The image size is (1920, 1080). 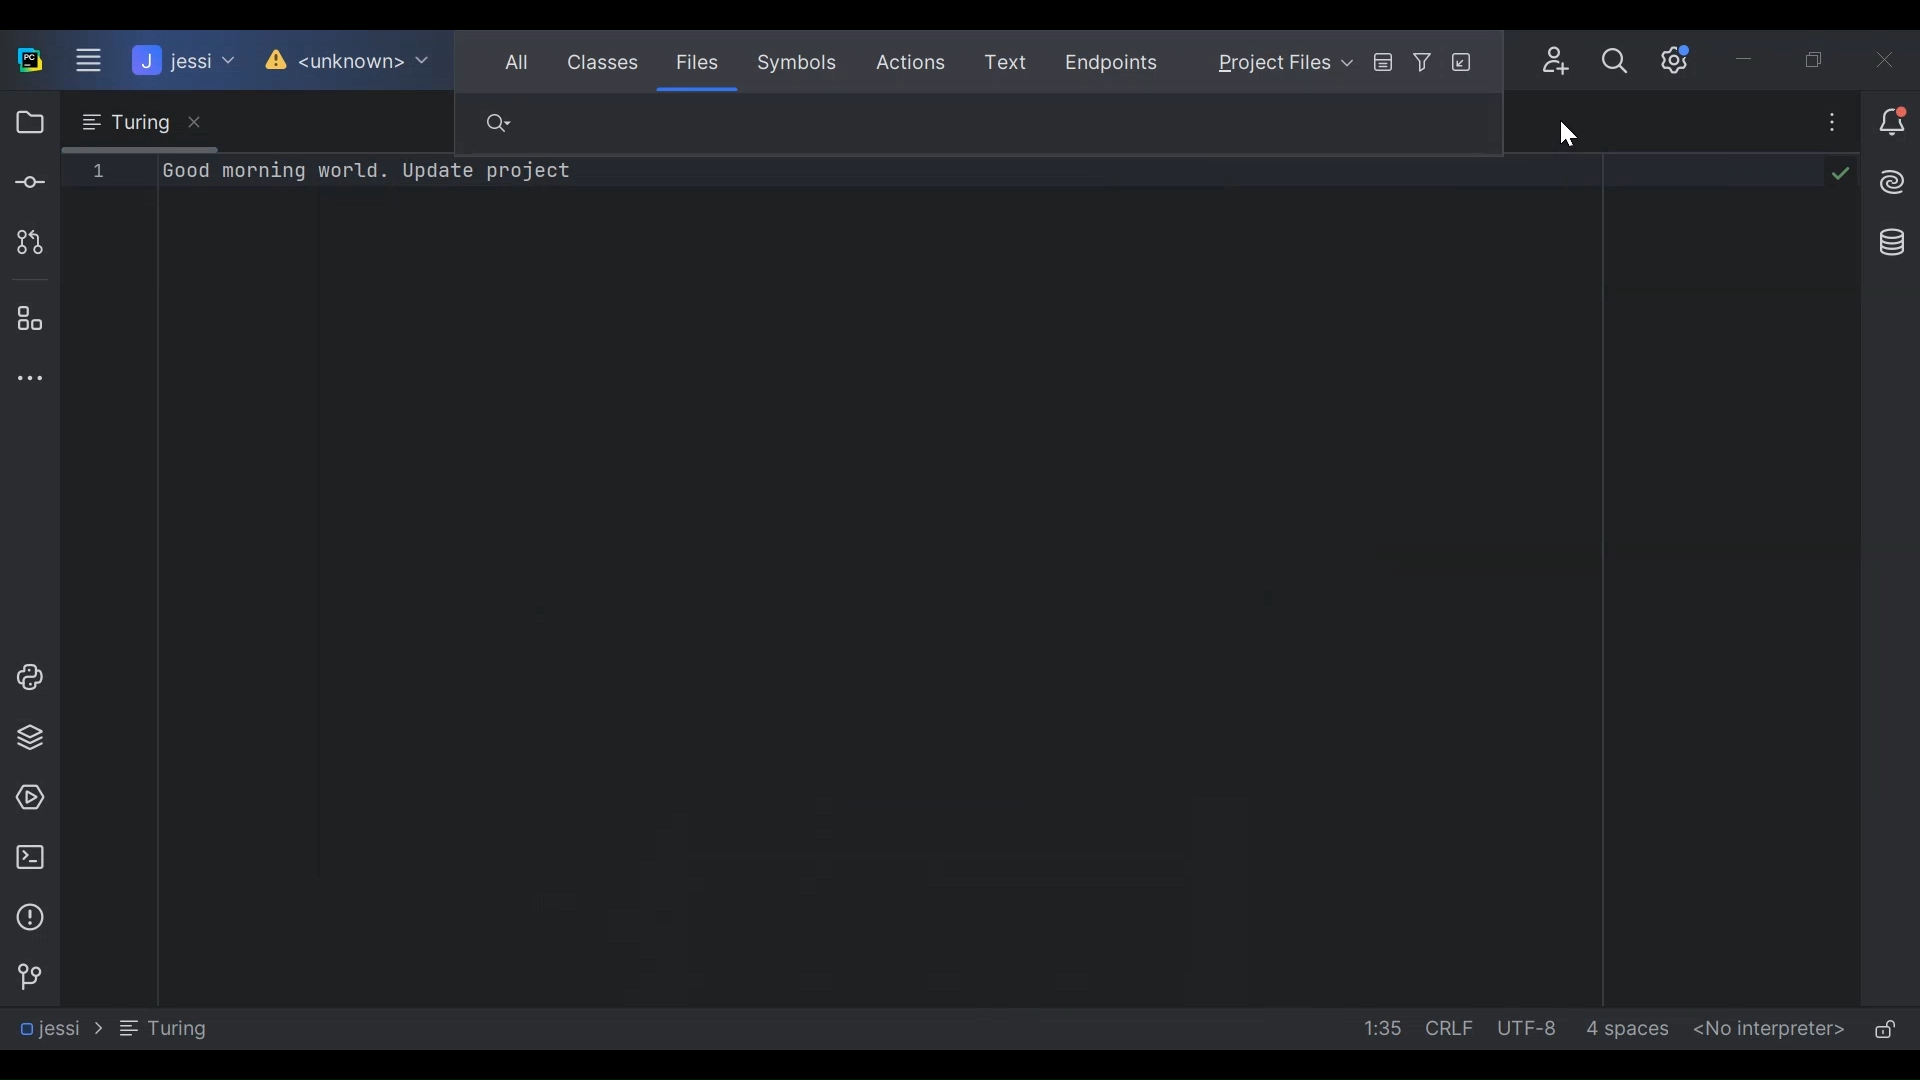 What do you see at coordinates (1556, 59) in the screenshot?
I see `Code With Me` at bounding box center [1556, 59].